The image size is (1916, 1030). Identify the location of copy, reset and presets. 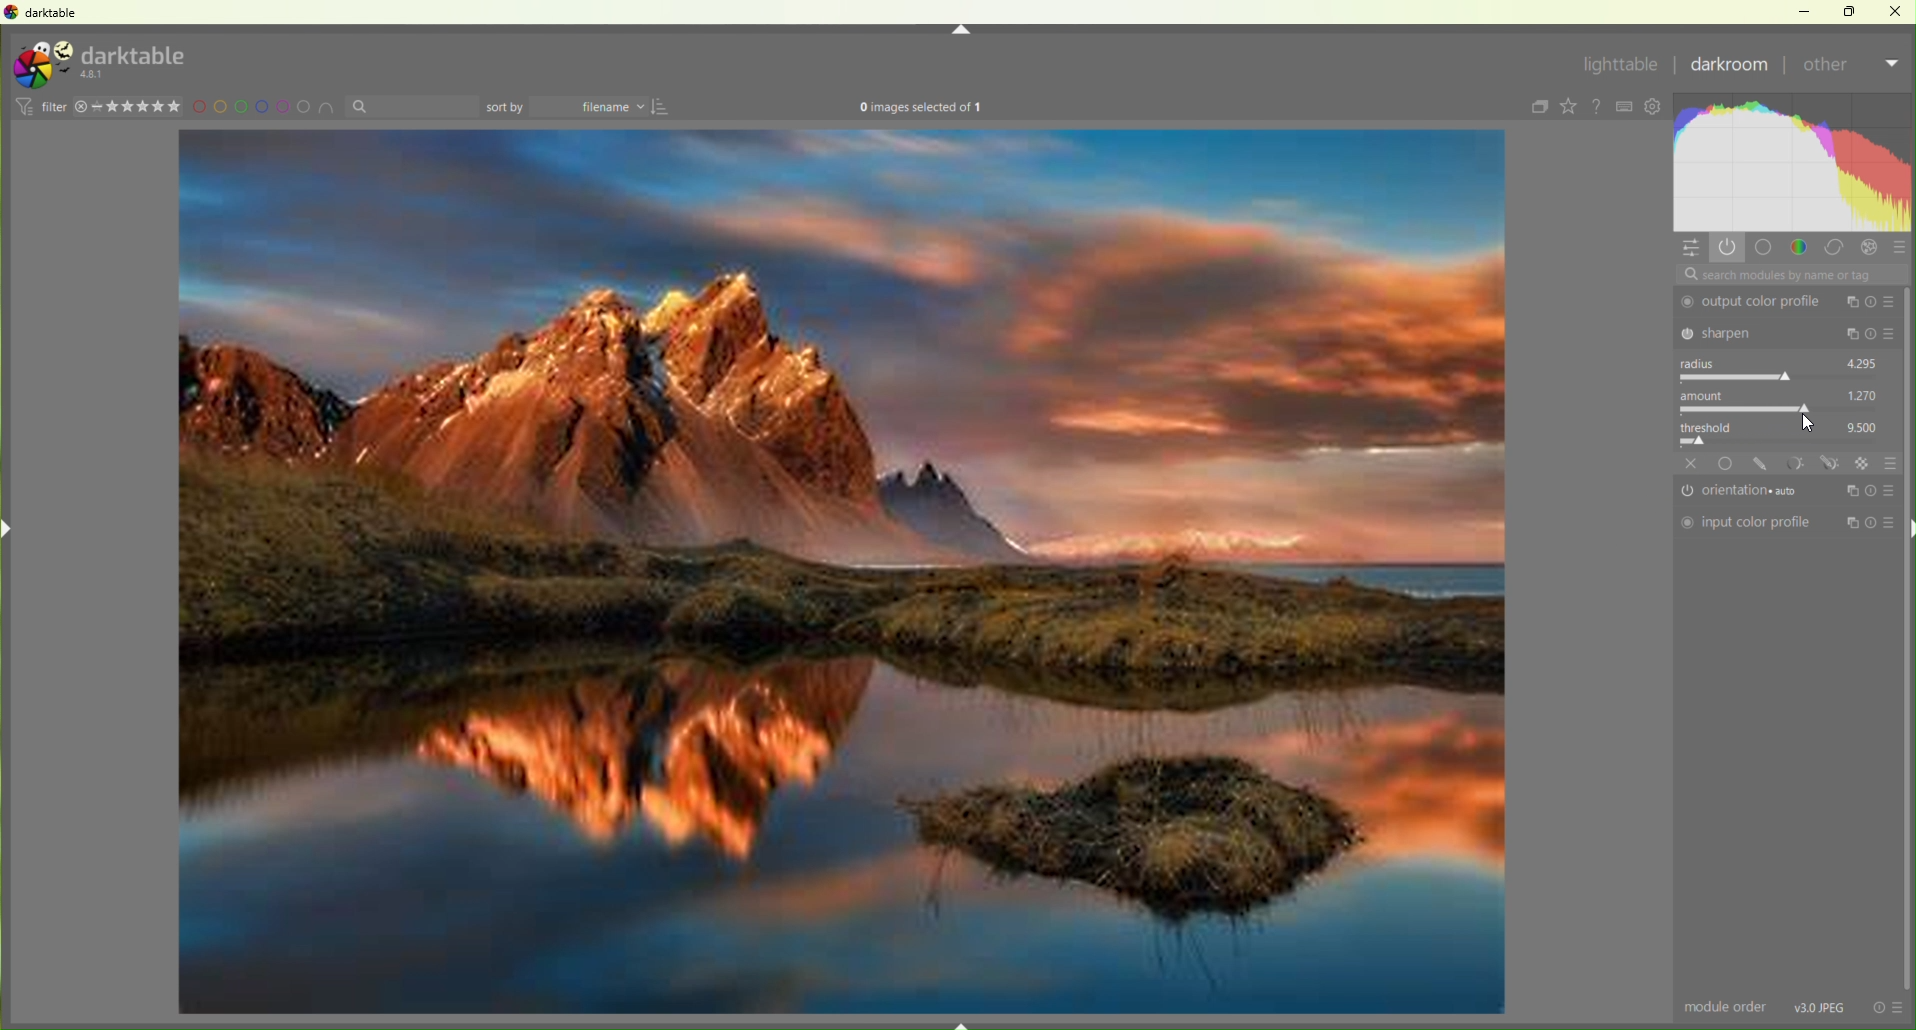
(1872, 335).